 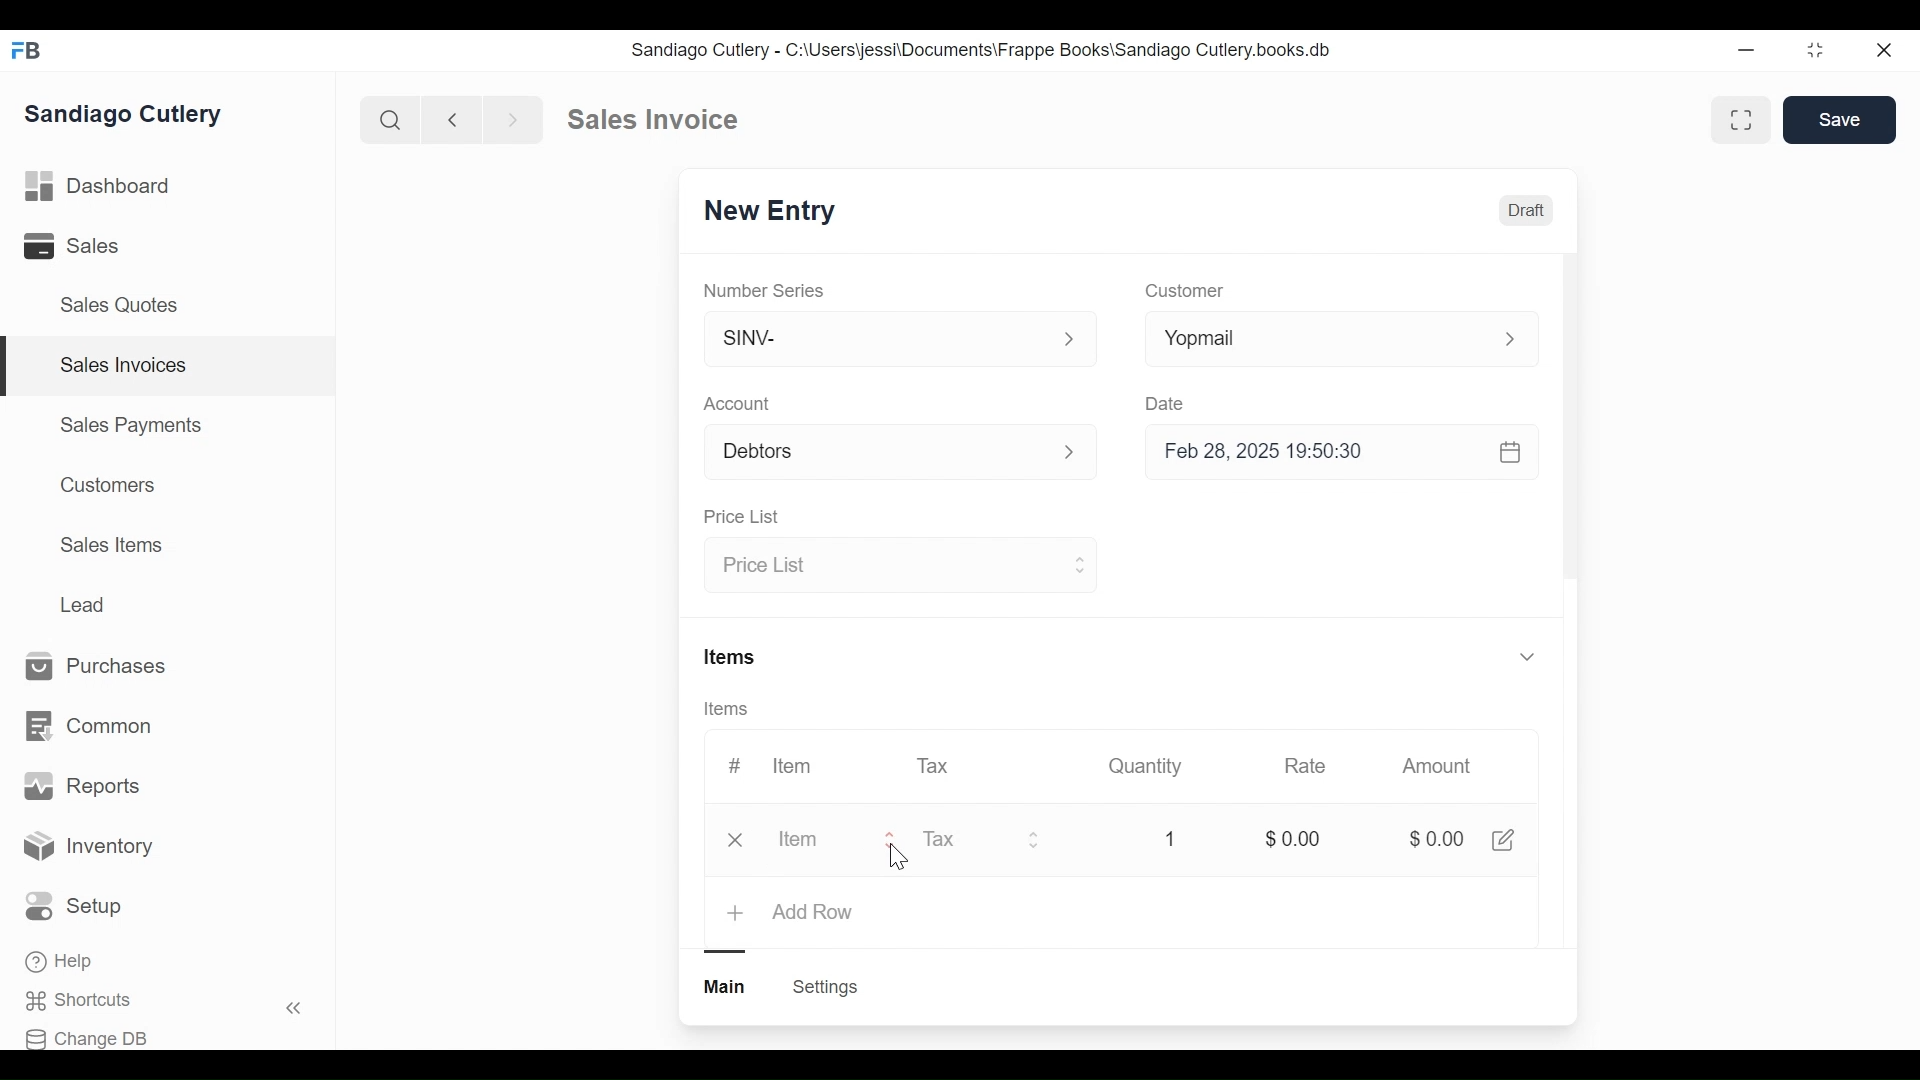 I want to click on Account, so click(x=738, y=403).